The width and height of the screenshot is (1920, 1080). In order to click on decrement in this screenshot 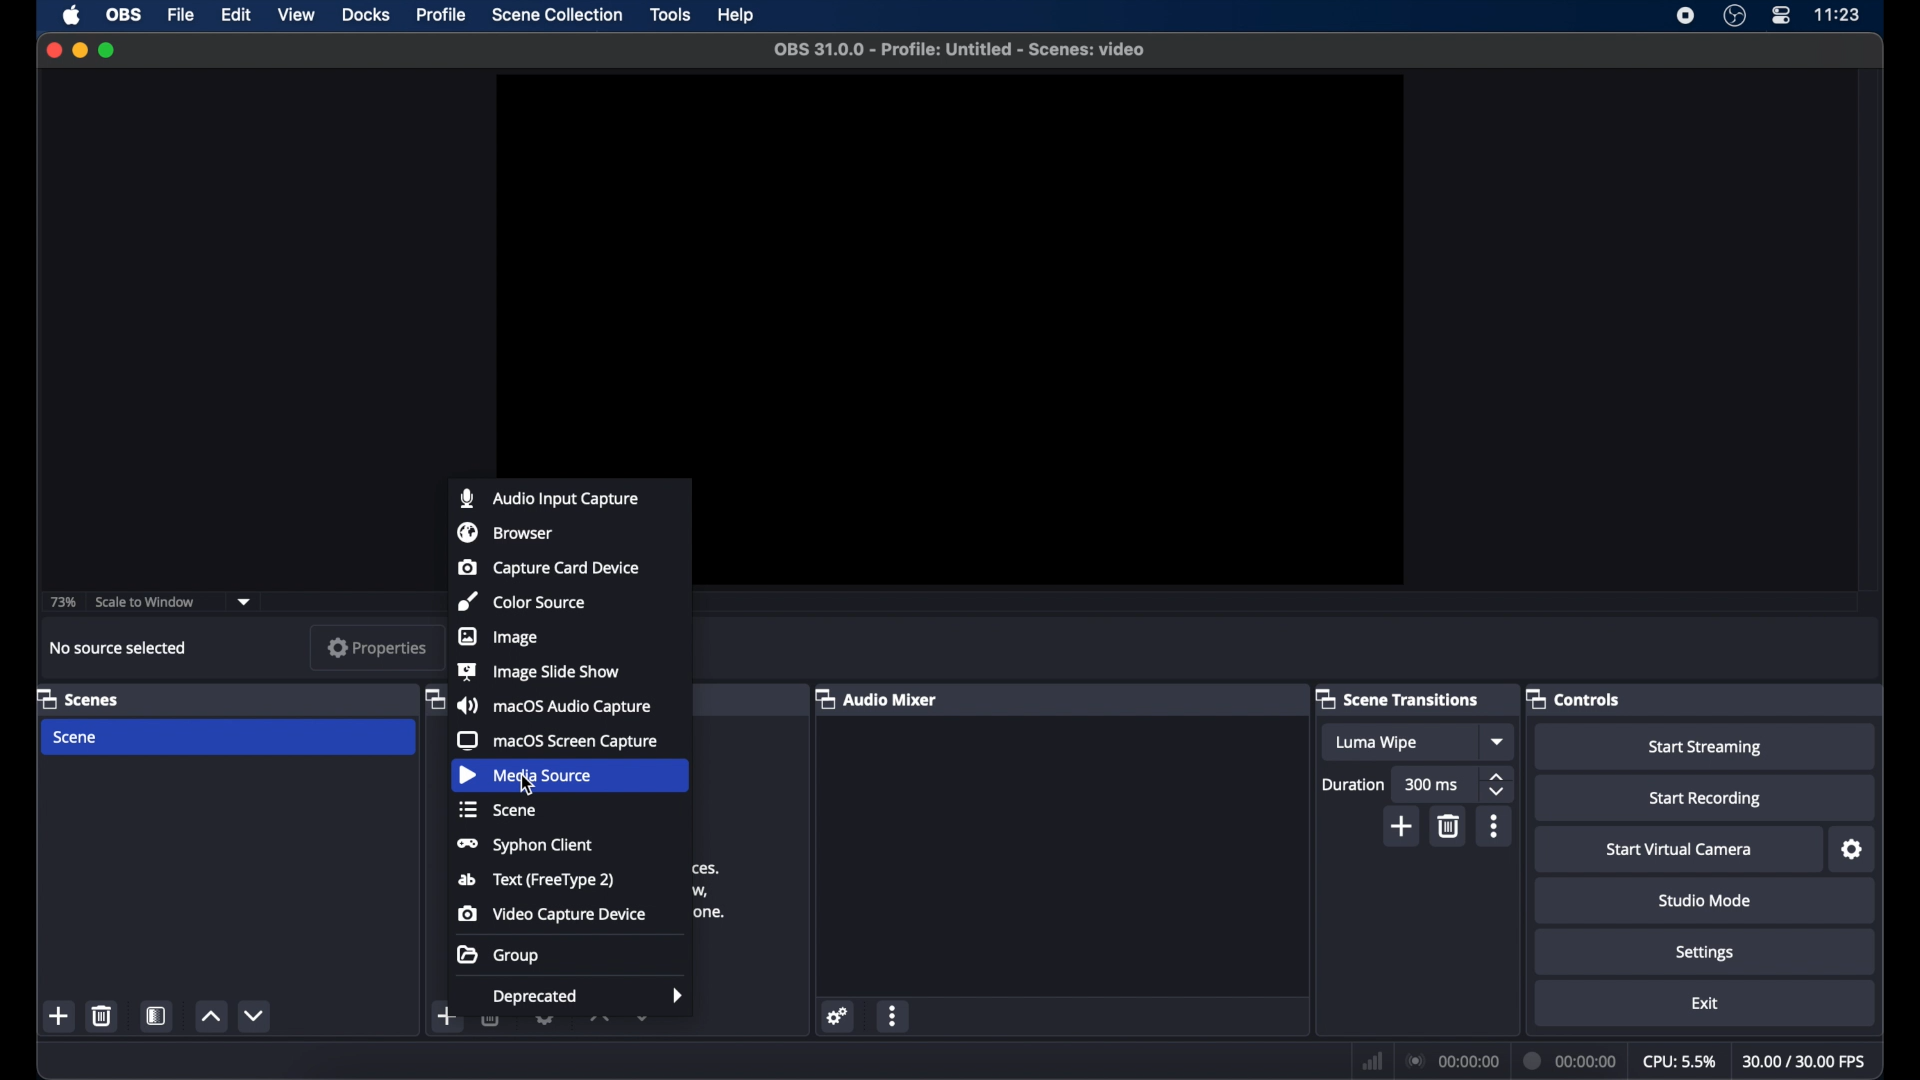, I will do `click(254, 1015)`.